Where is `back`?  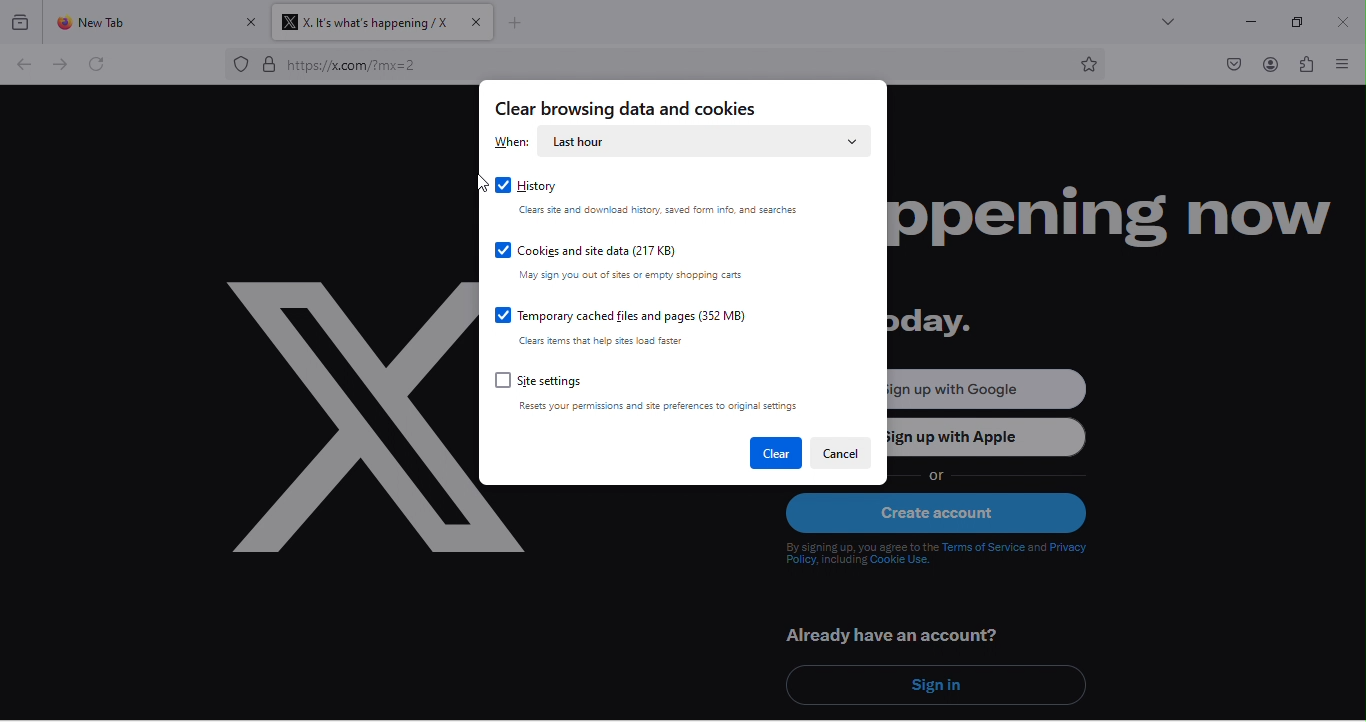 back is located at coordinates (23, 65).